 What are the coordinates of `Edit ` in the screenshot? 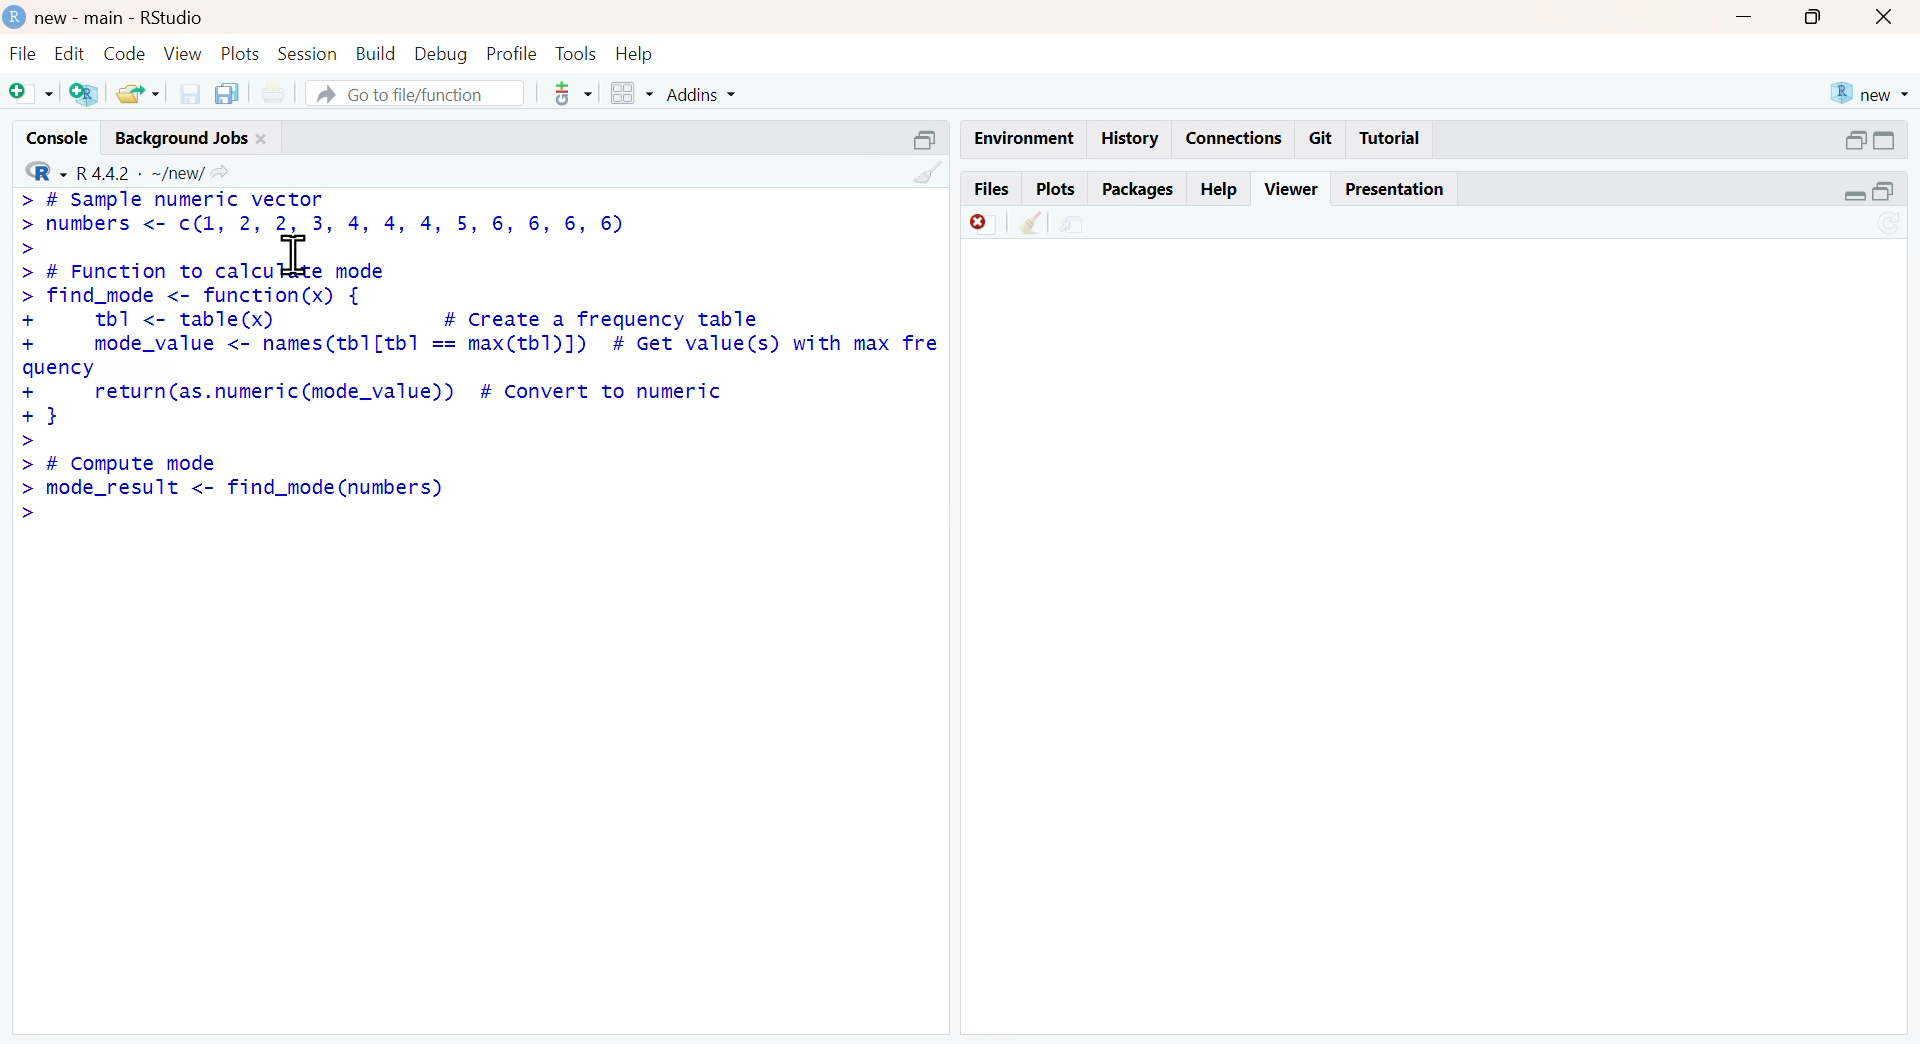 It's located at (71, 52).